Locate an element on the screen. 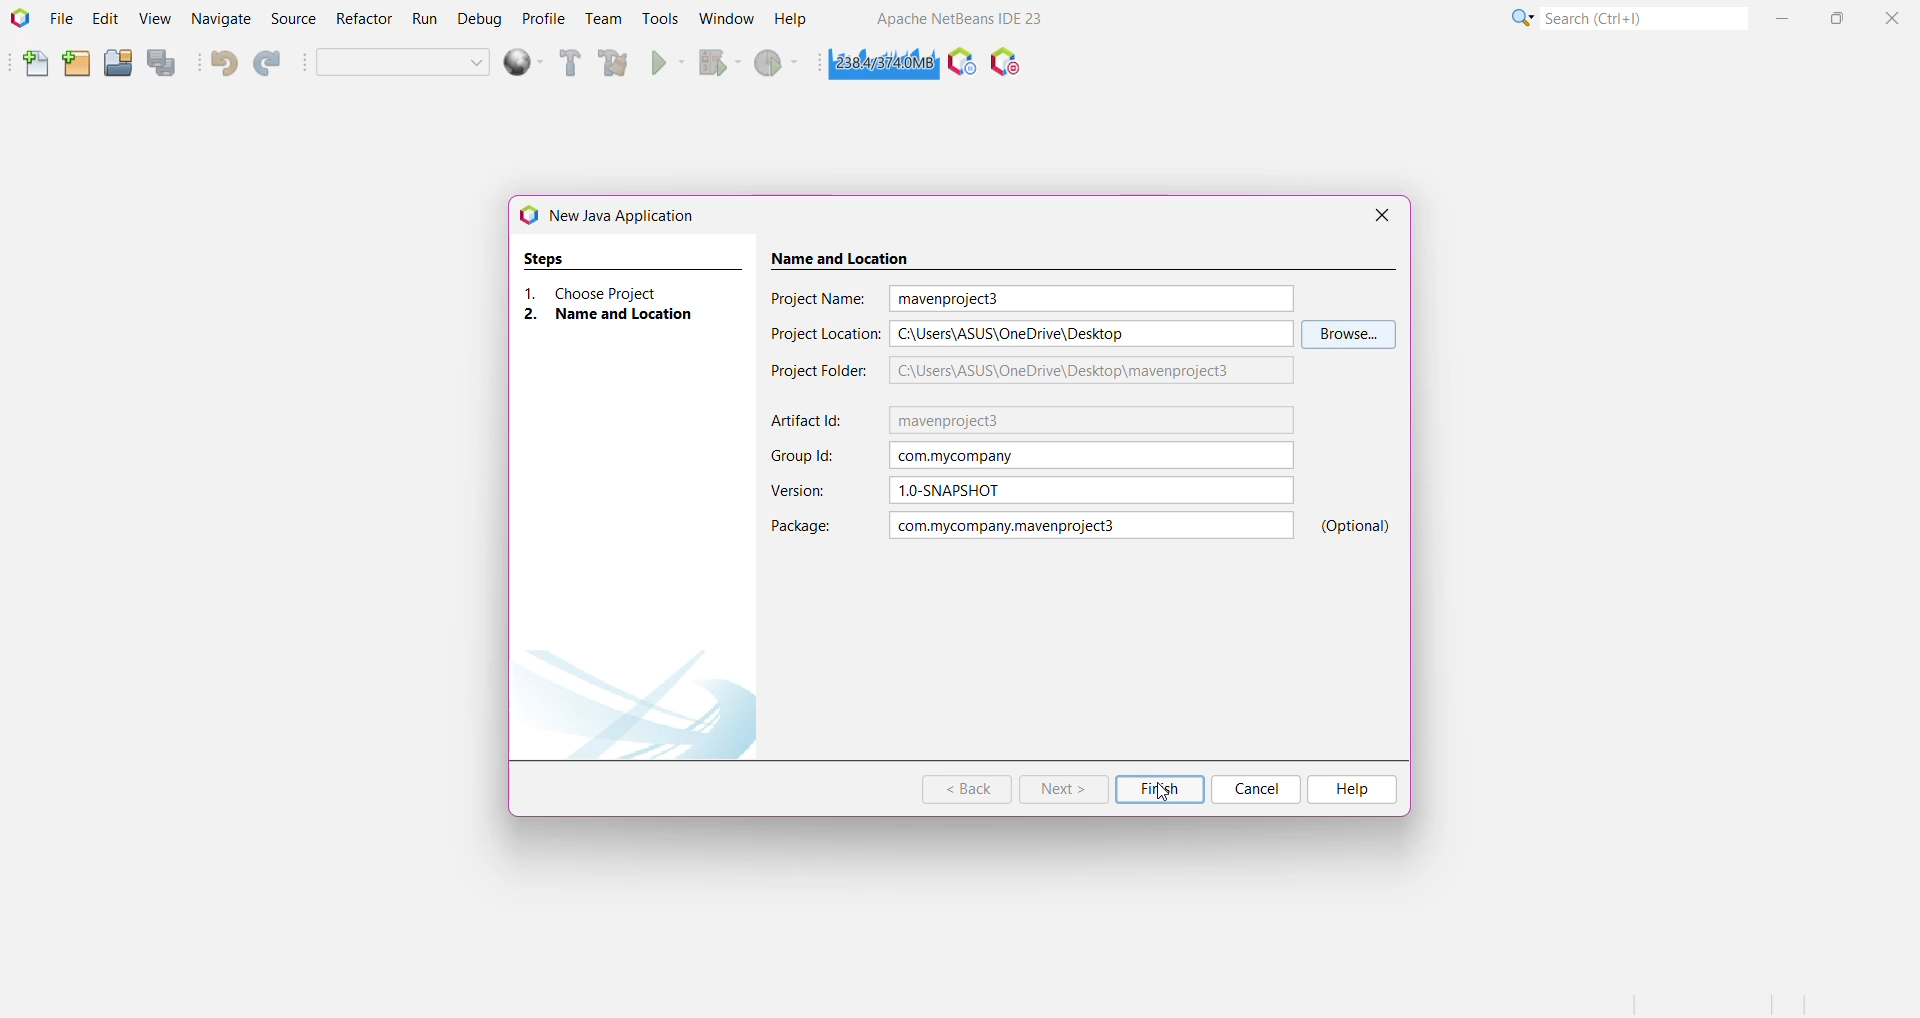 The image size is (1920, 1018). Redo is located at coordinates (267, 63).